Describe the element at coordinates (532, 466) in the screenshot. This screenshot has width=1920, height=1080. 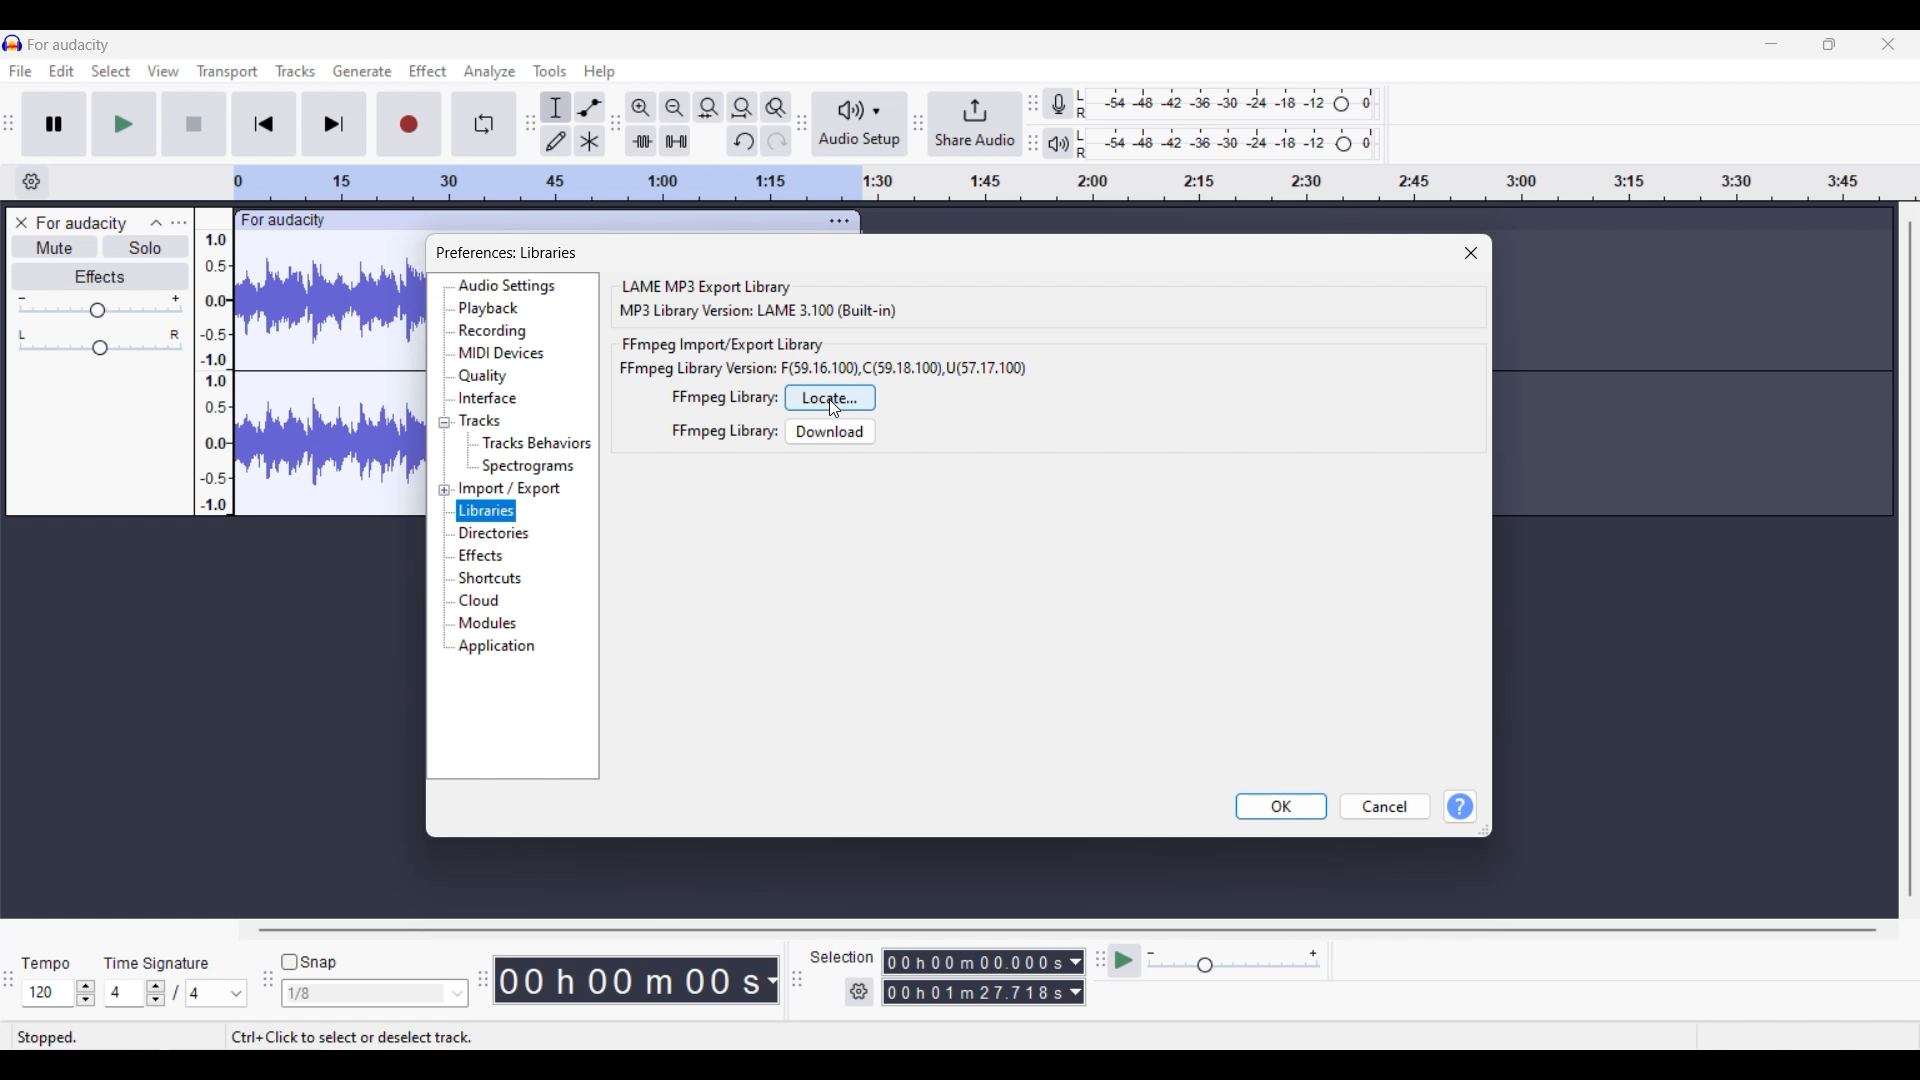
I see `Spectrograms` at that location.